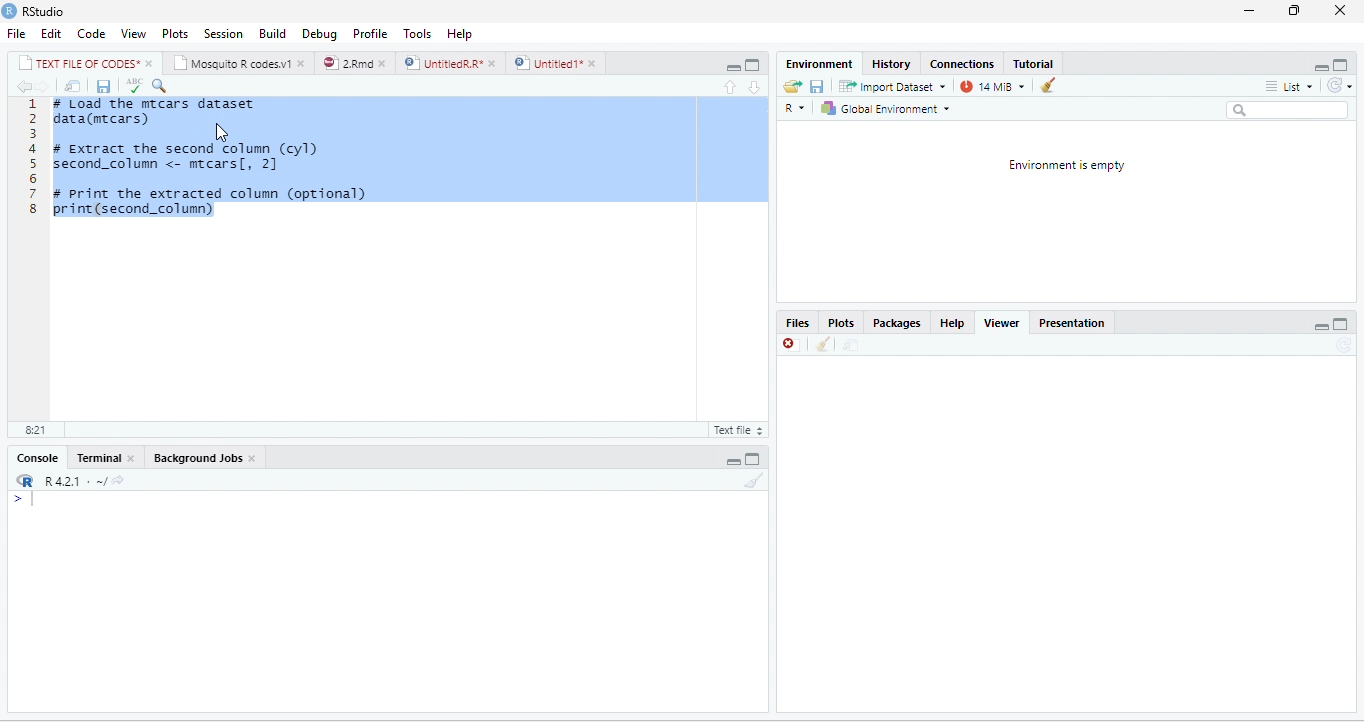 This screenshot has height=722, width=1364. What do you see at coordinates (891, 63) in the screenshot?
I see `History` at bounding box center [891, 63].